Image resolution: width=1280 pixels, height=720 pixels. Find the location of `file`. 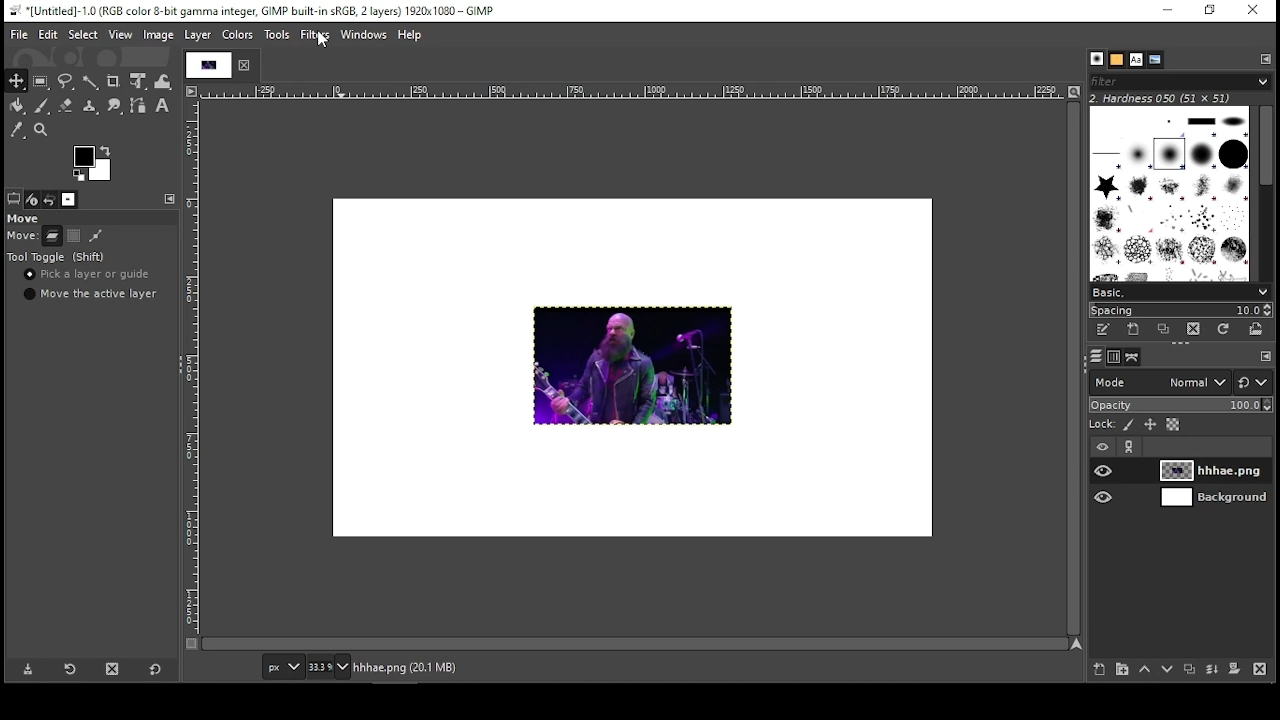

file is located at coordinates (19, 33).